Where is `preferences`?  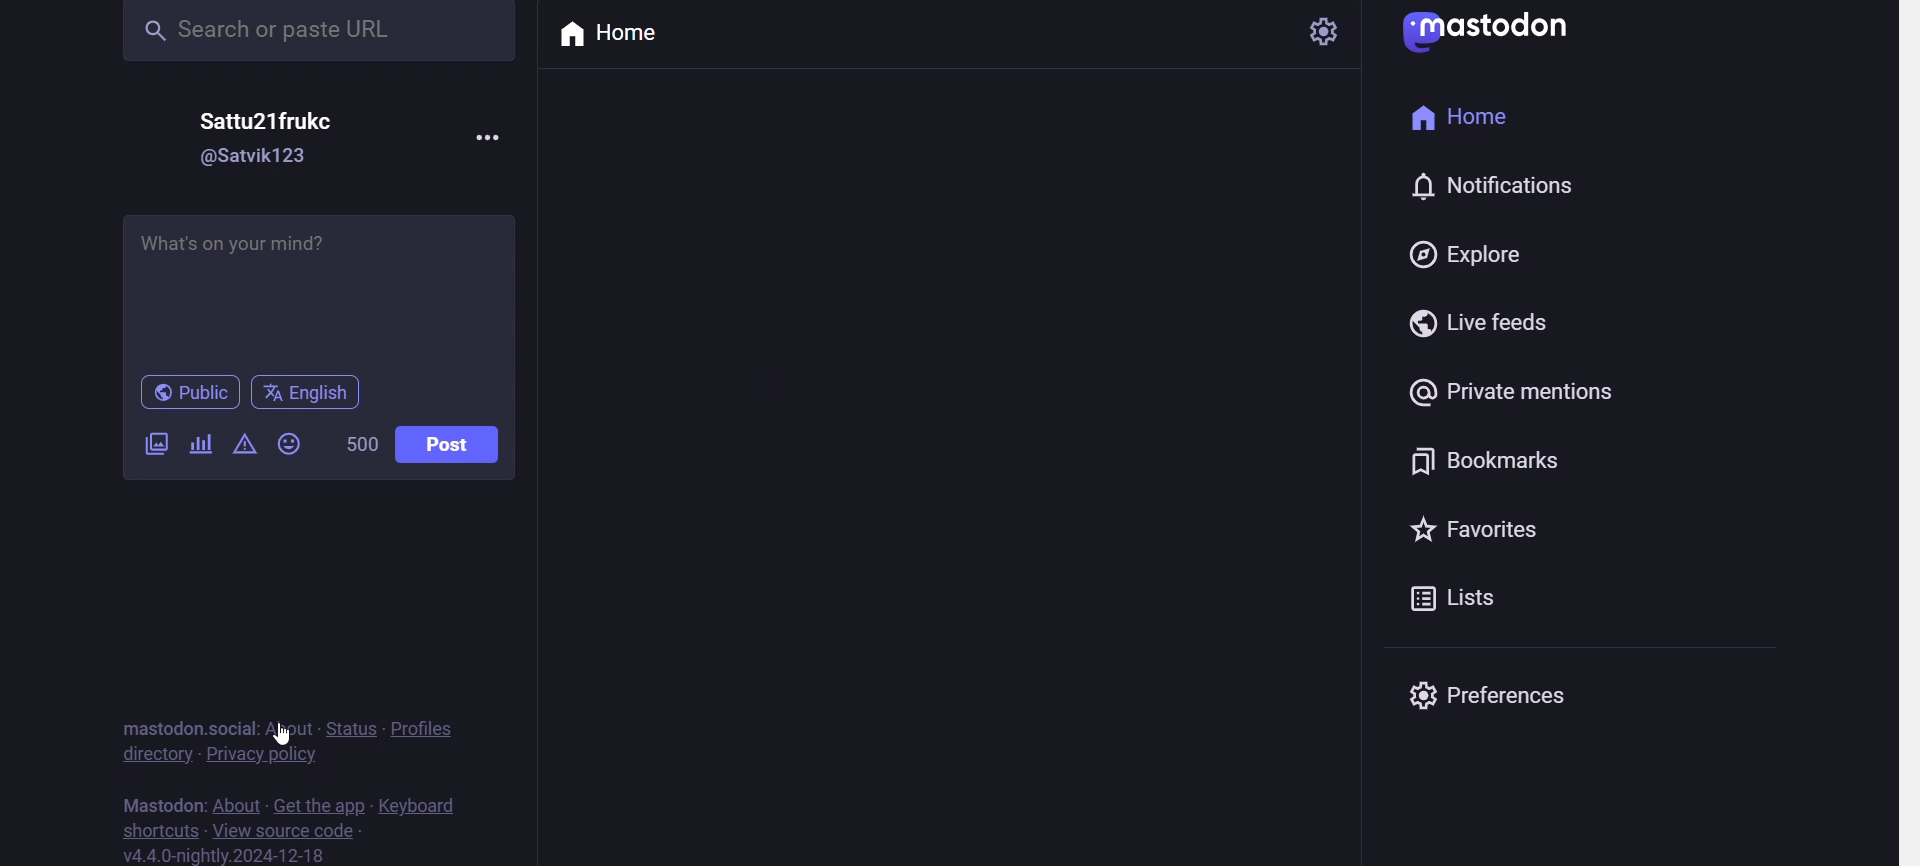 preferences is located at coordinates (1520, 703).